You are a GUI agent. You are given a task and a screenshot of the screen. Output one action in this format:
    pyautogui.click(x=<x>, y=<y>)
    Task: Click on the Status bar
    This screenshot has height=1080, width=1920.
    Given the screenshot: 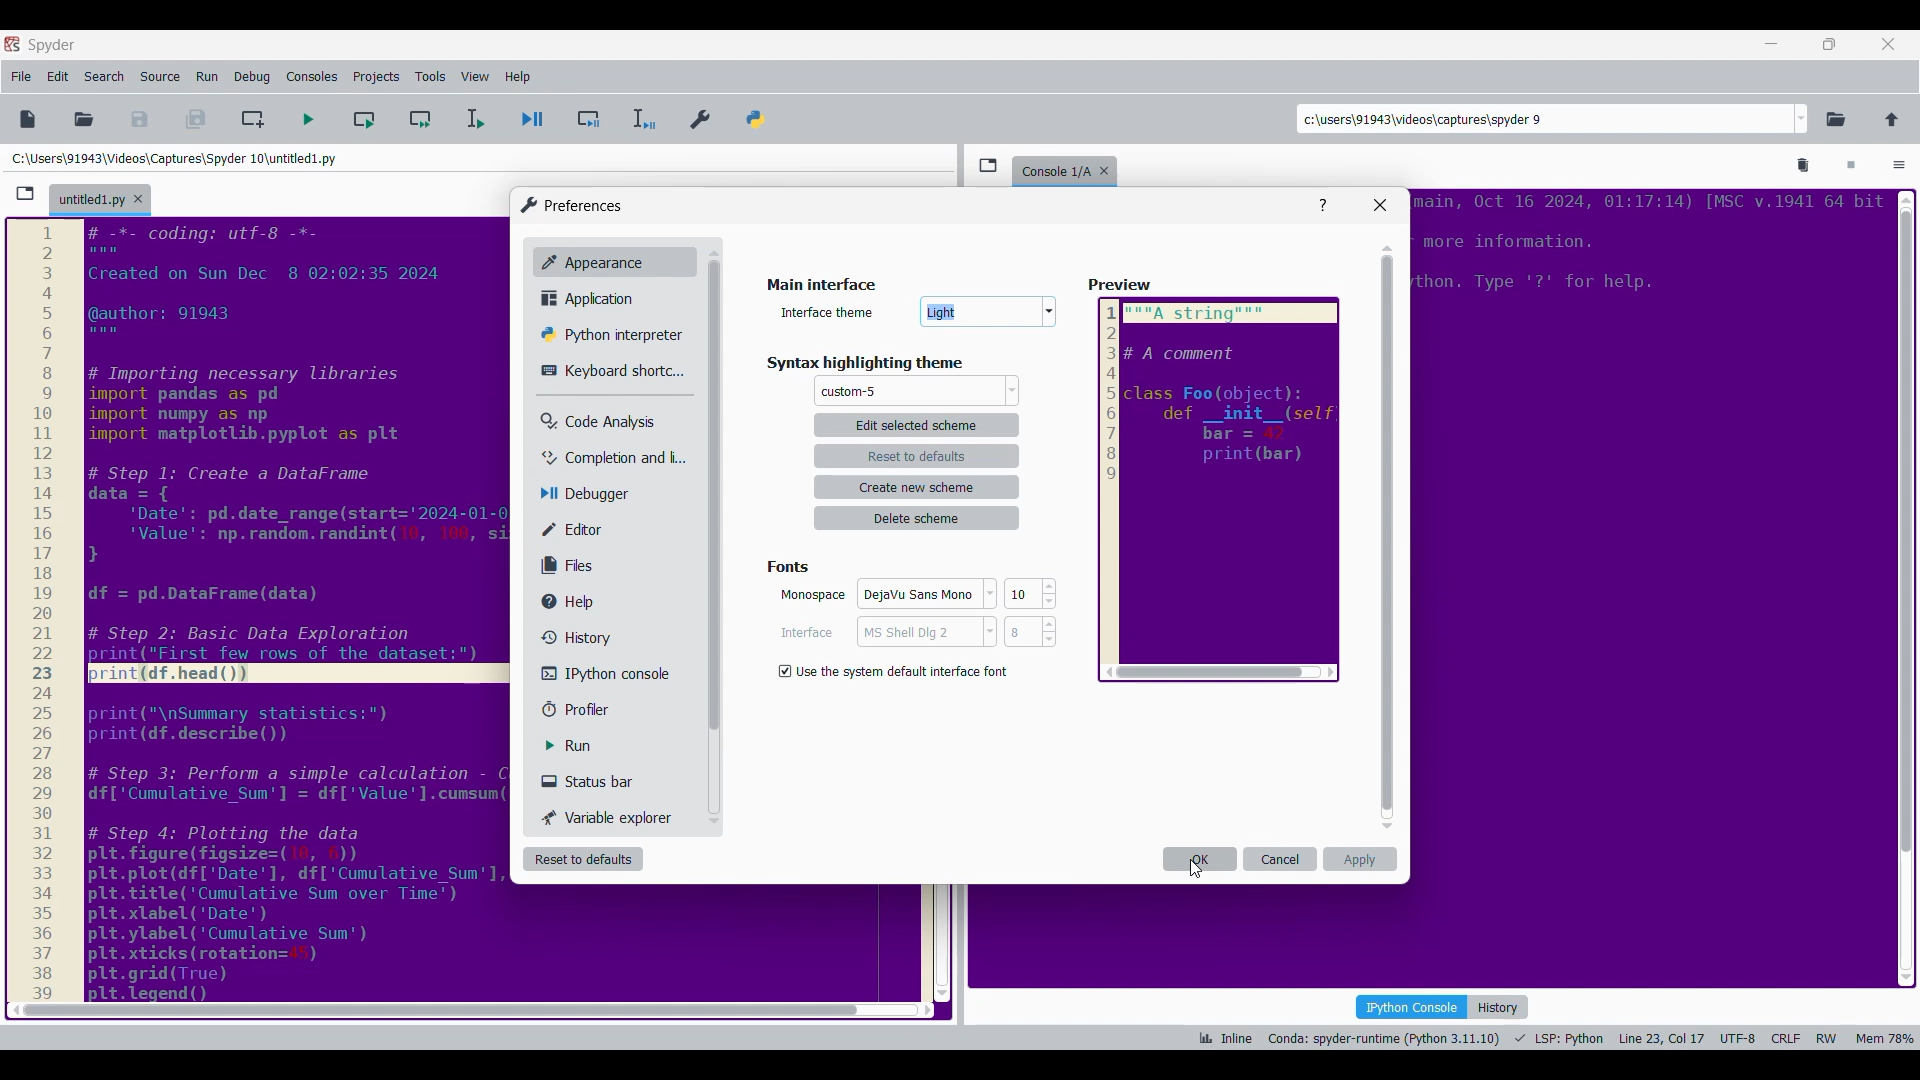 What is the action you would take?
    pyautogui.click(x=595, y=781)
    